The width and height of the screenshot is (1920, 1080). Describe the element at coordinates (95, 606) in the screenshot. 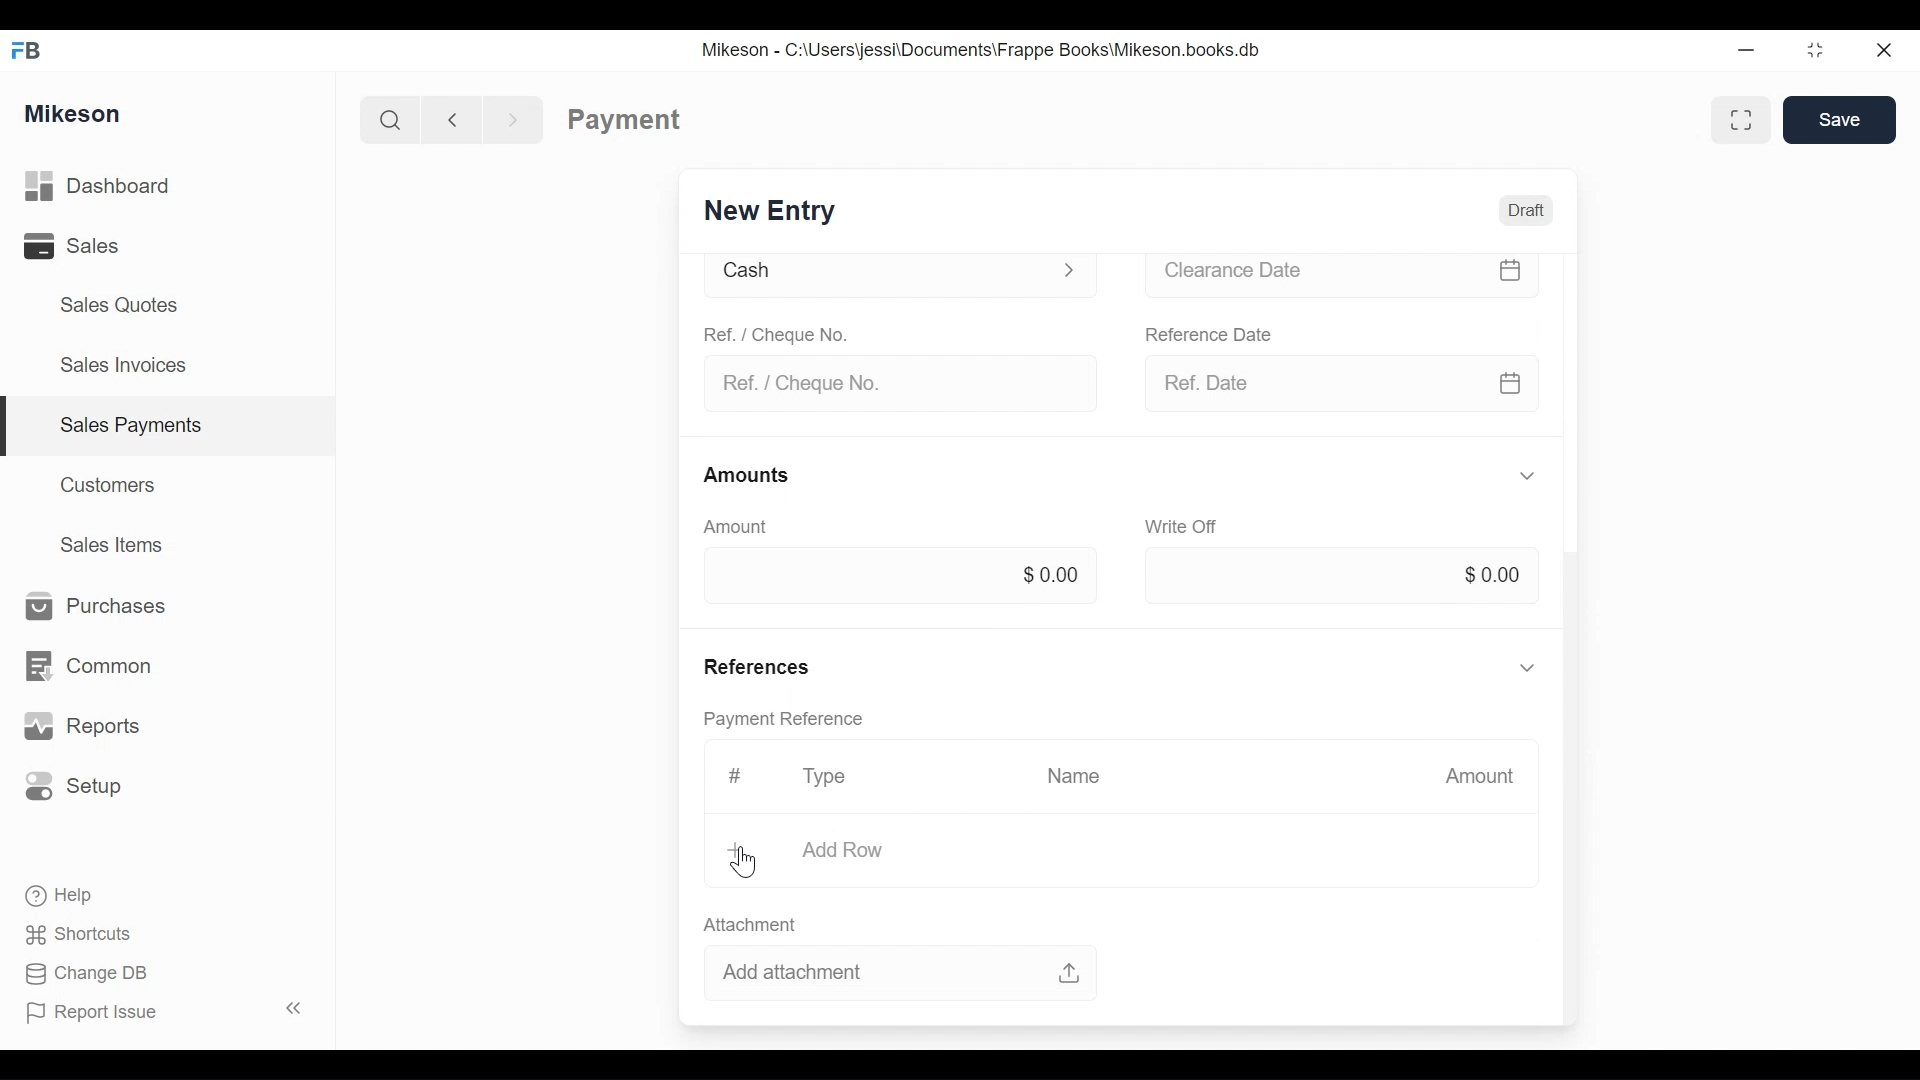

I see `Purchases` at that location.